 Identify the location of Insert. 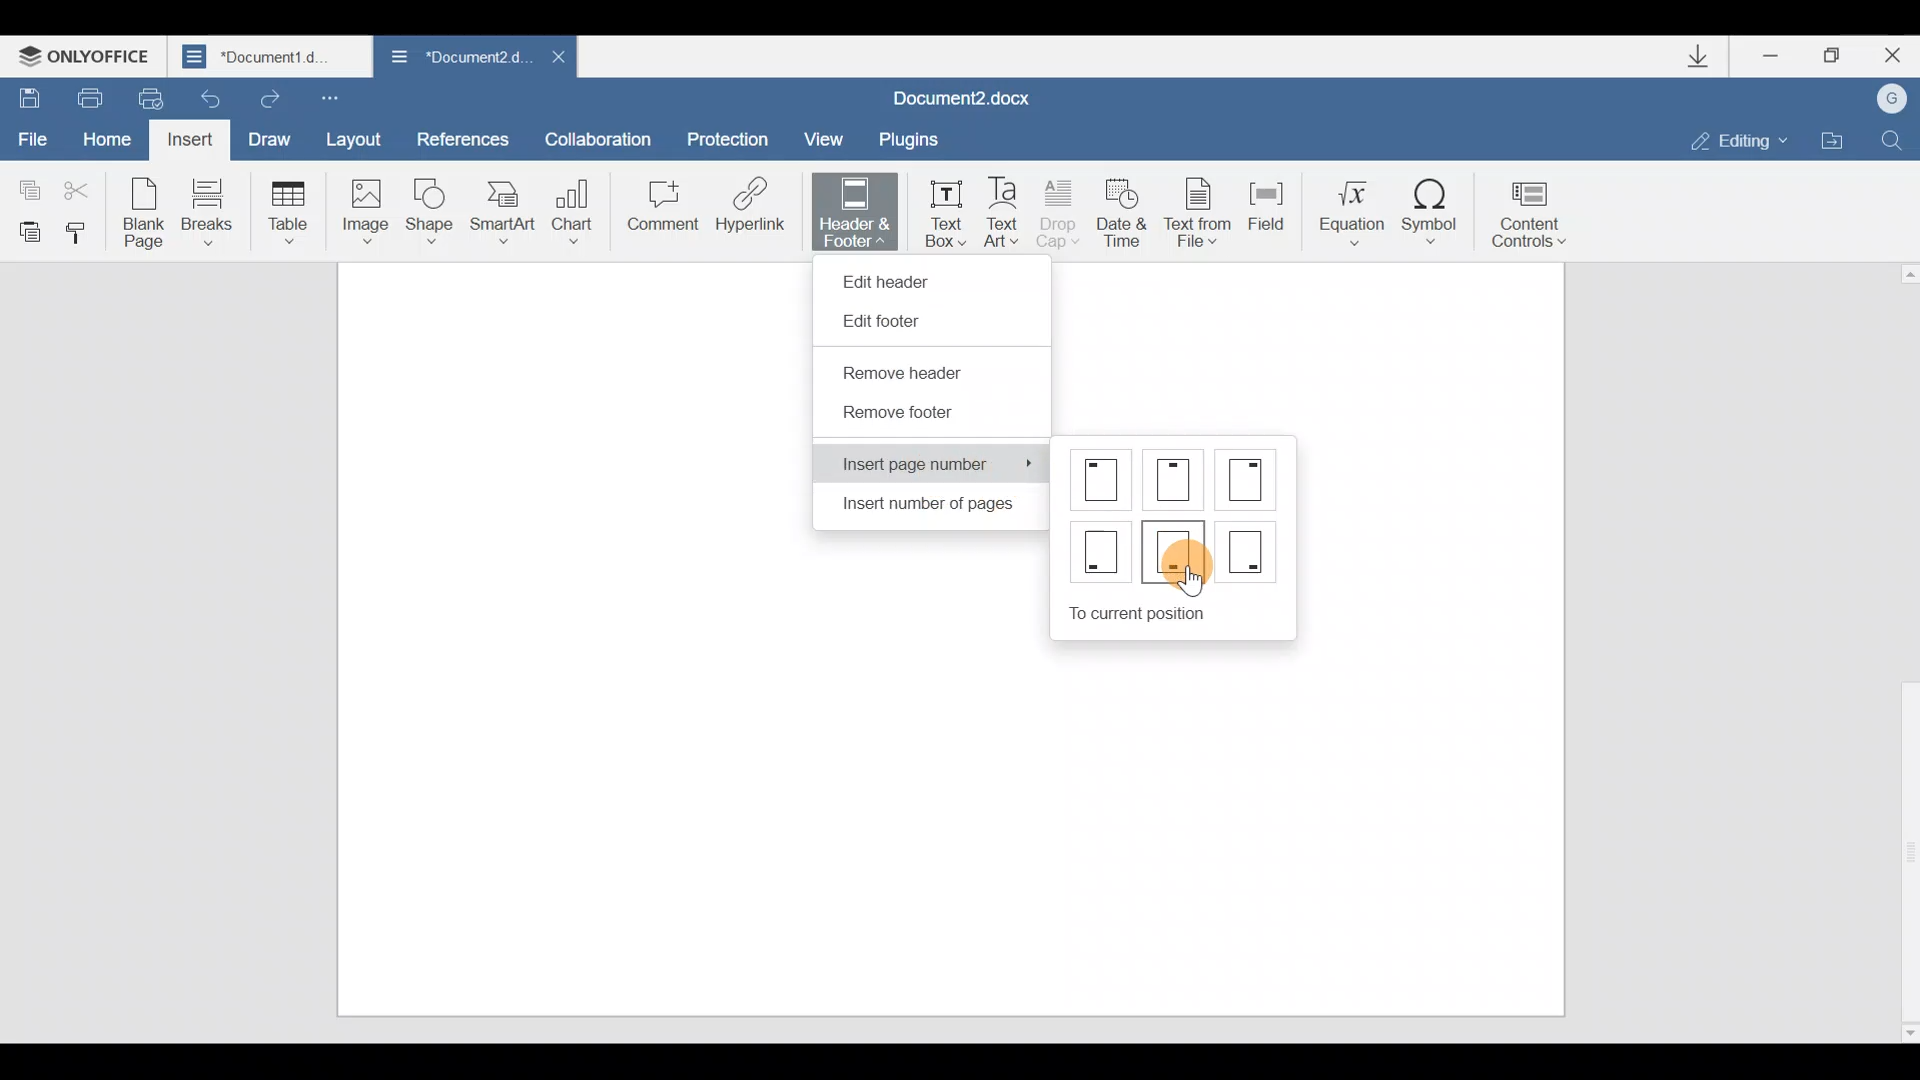
(191, 140).